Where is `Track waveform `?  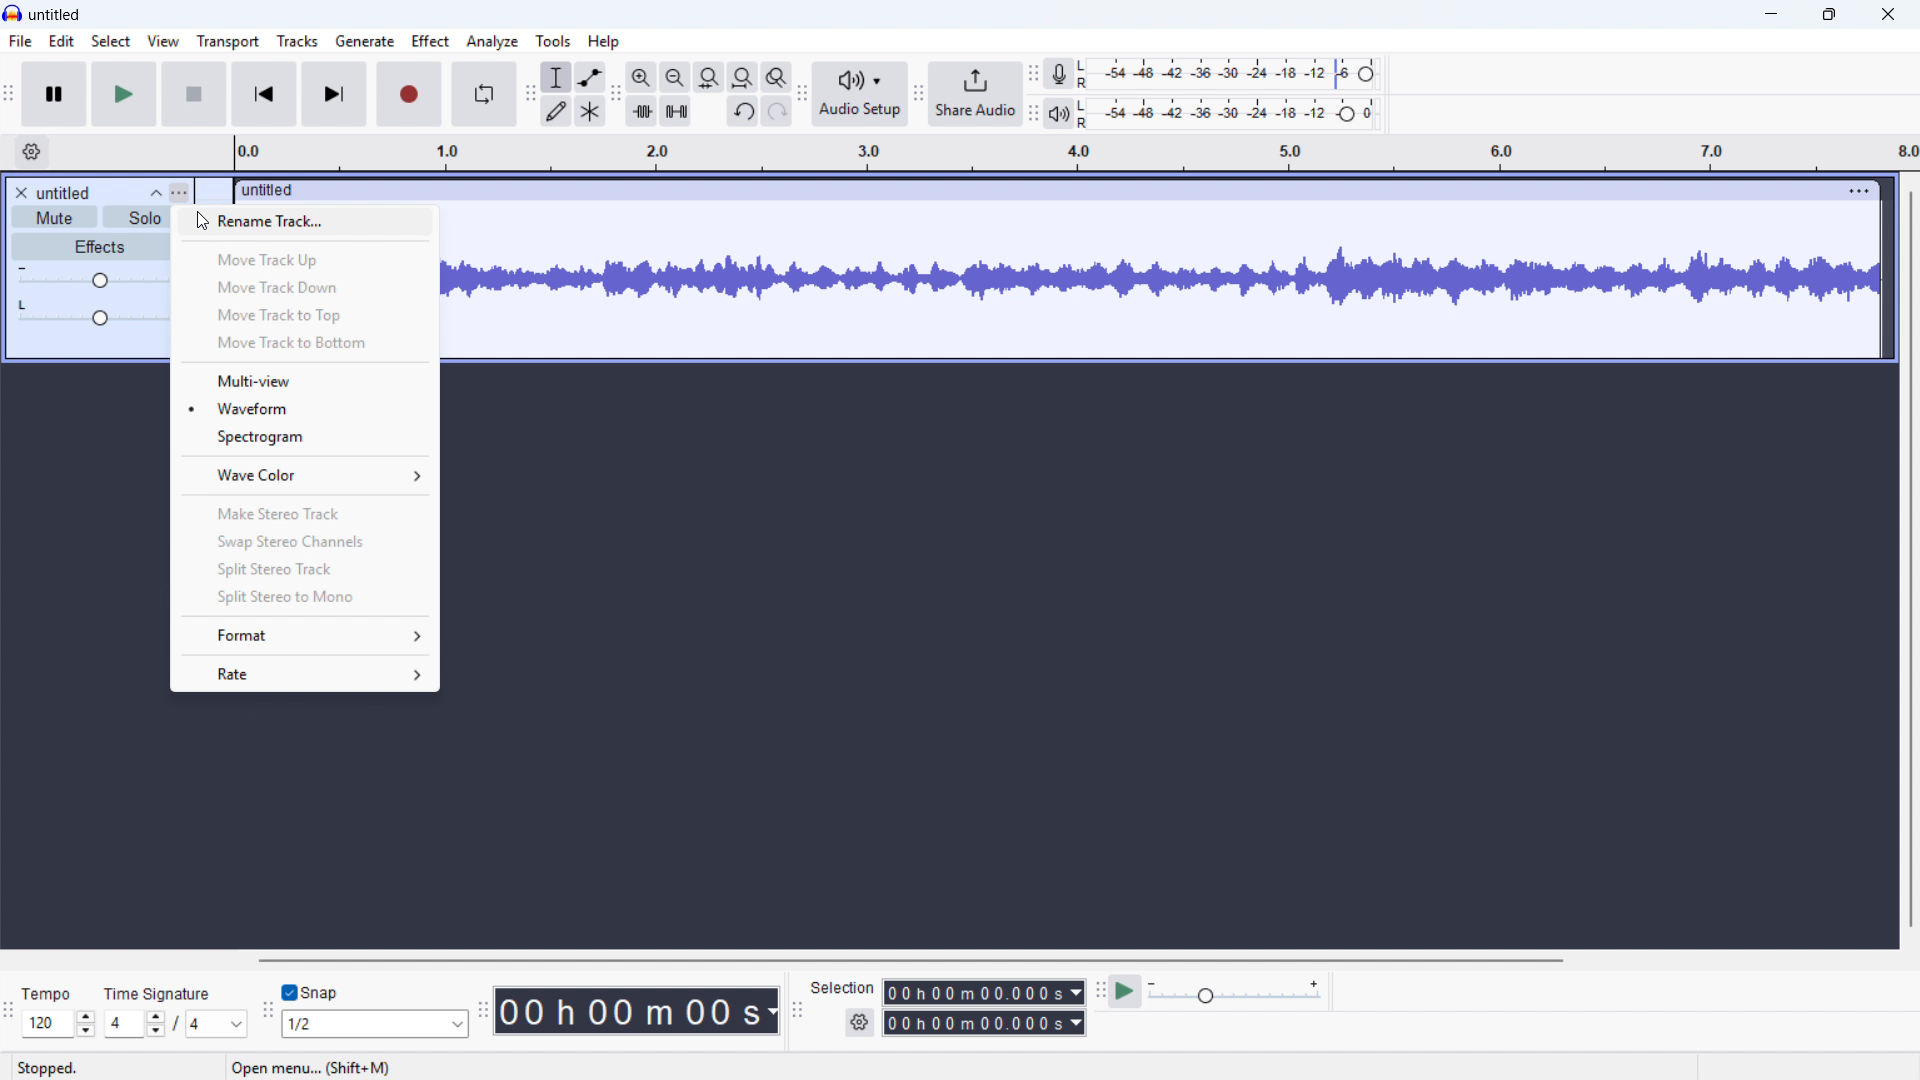 Track waveform  is located at coordinates (1164, 272).